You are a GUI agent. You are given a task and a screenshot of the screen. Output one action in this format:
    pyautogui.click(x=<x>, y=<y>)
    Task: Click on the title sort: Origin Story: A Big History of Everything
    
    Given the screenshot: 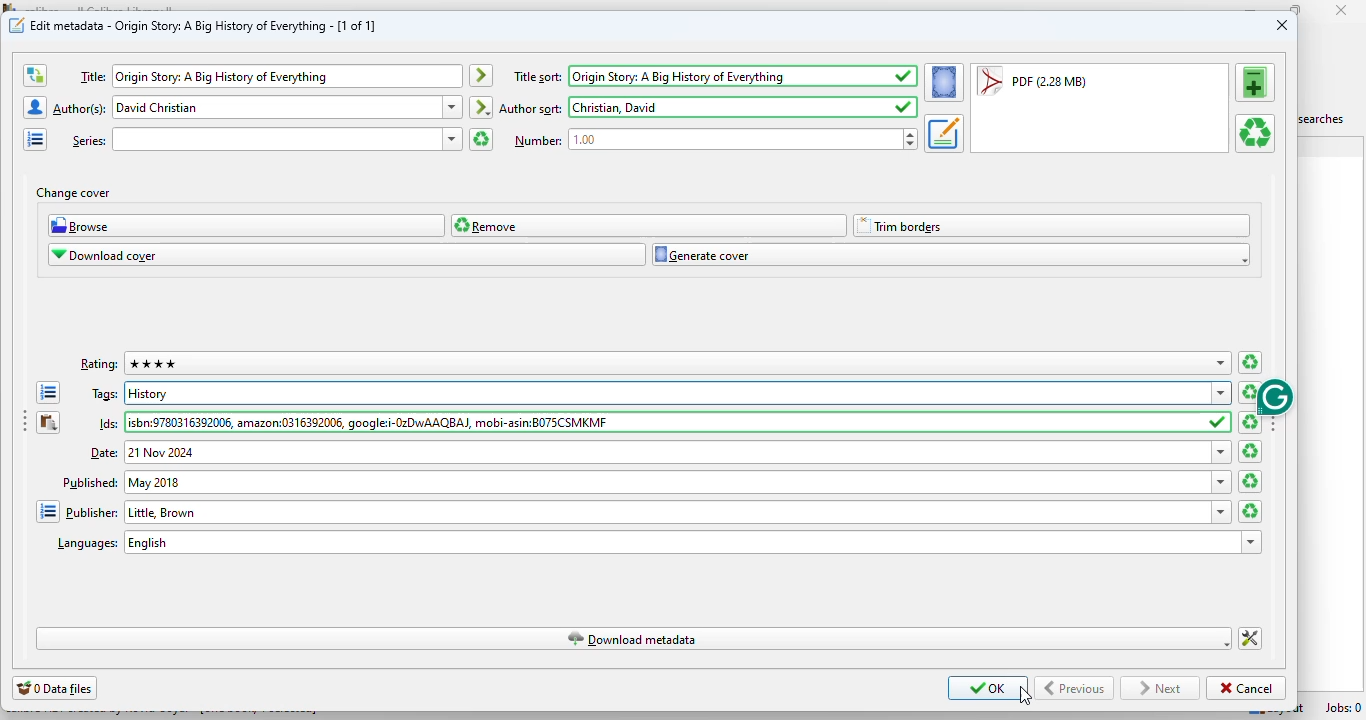 What is the action you would take?
    pyautogui.click(x=728, y=76)
    